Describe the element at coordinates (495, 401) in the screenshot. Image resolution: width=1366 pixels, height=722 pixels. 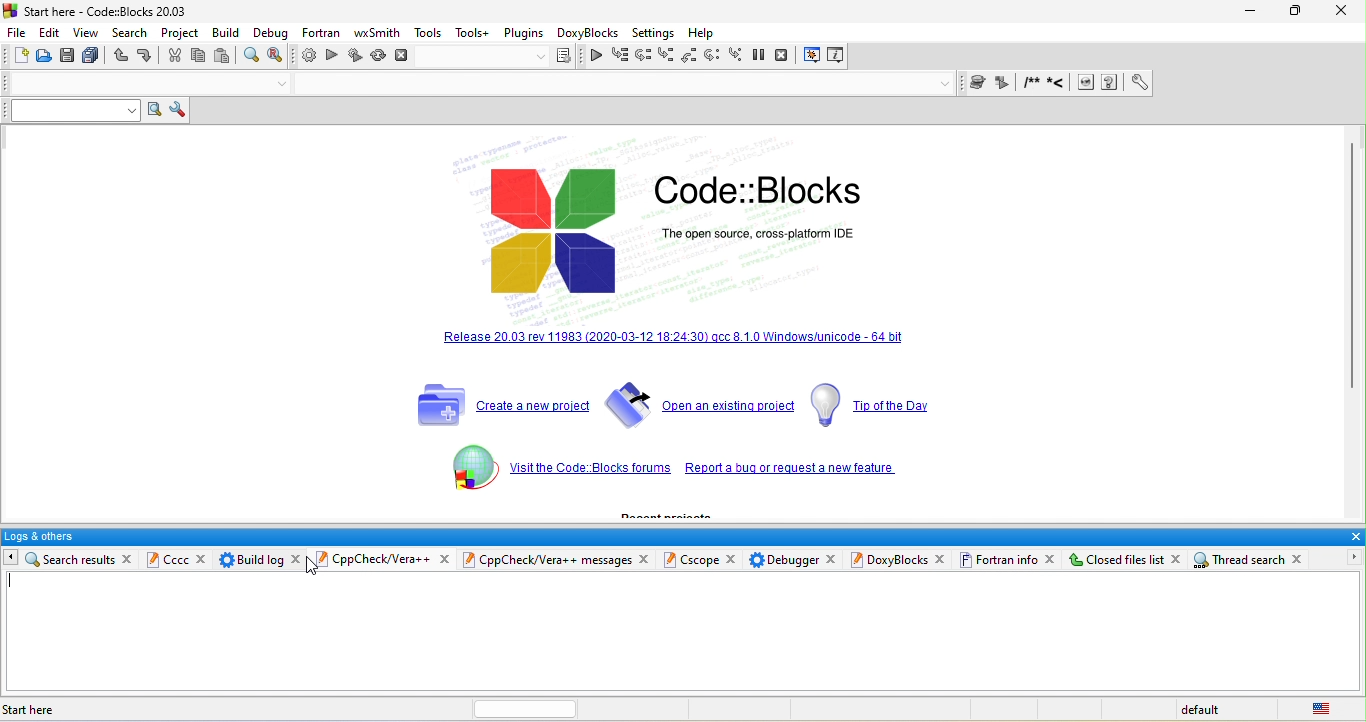
I see `create a new window` at that location.